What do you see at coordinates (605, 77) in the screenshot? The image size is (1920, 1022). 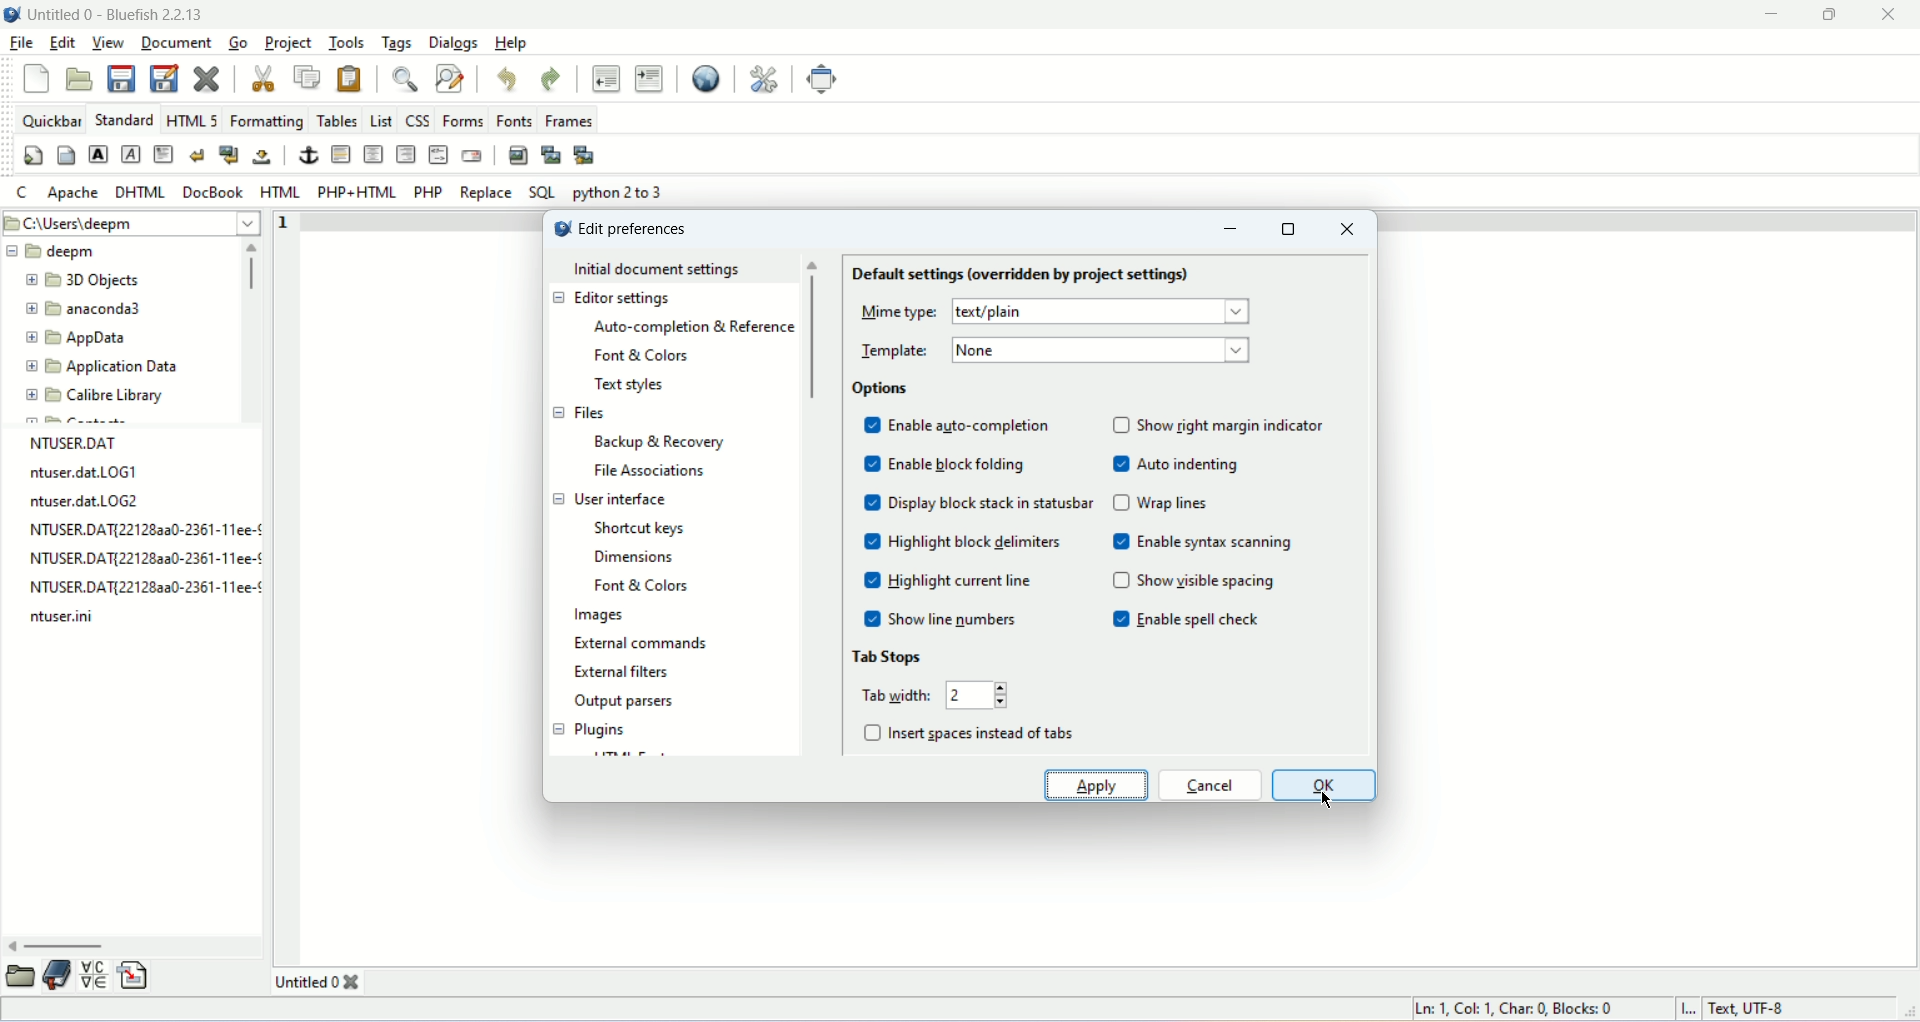 I see `unindent` at bounding box center [605, 77].